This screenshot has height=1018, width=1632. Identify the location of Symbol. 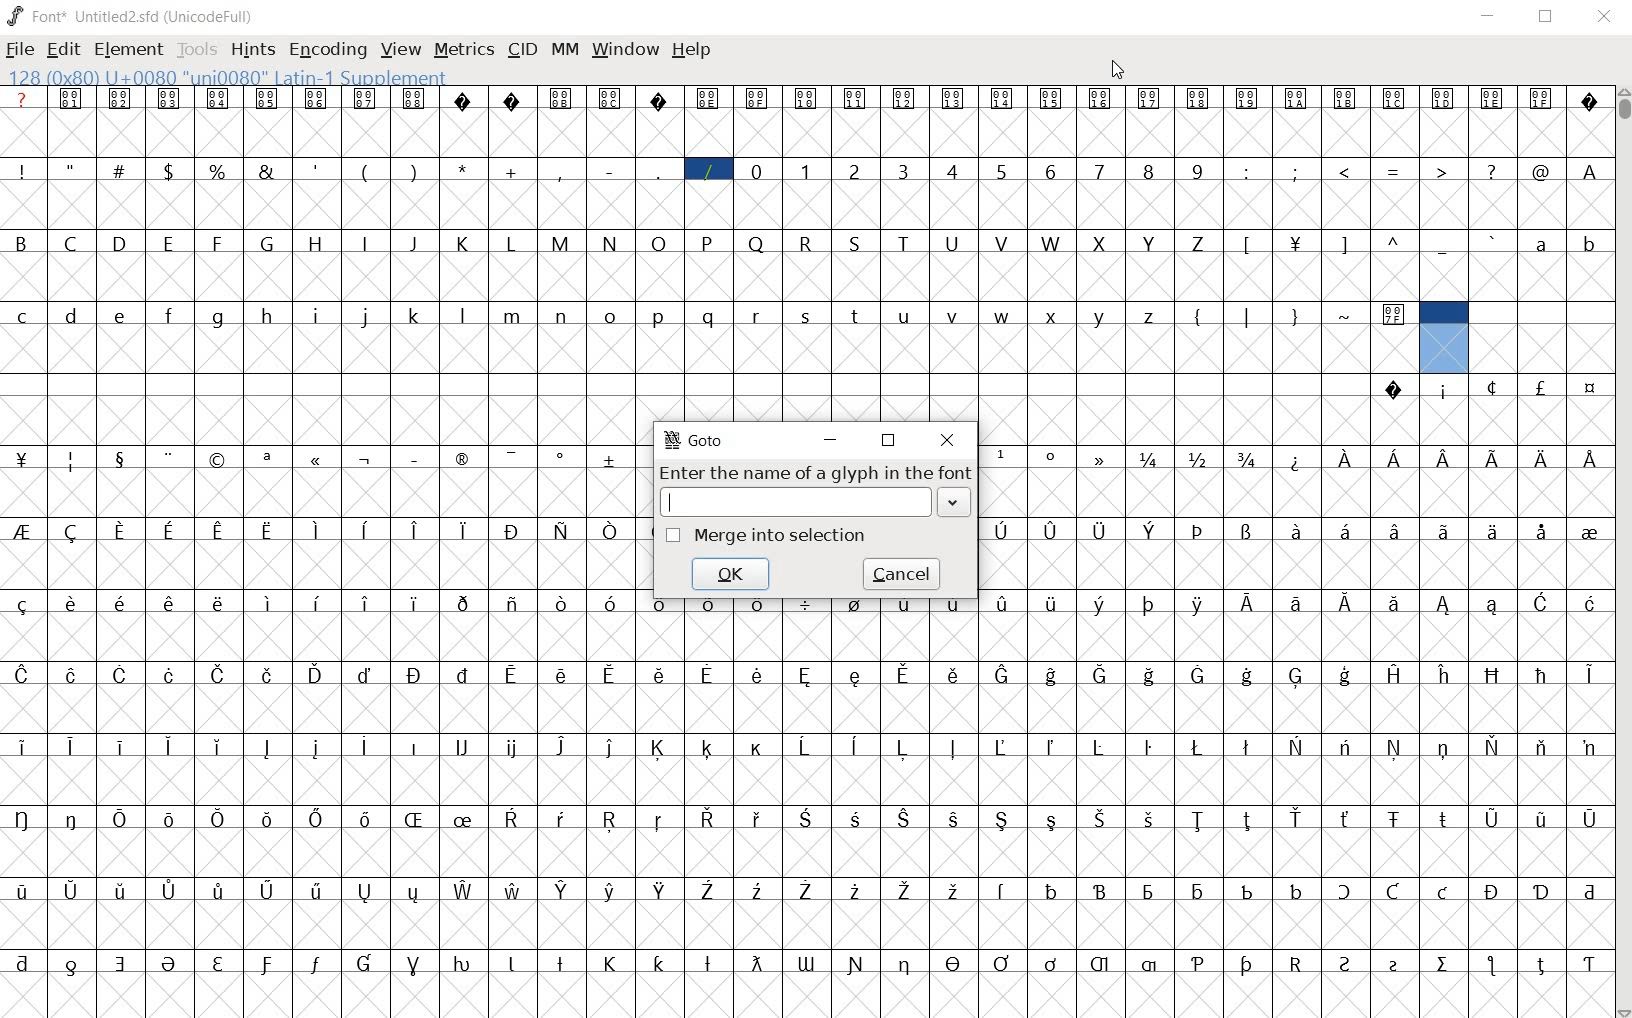
(615, 819).